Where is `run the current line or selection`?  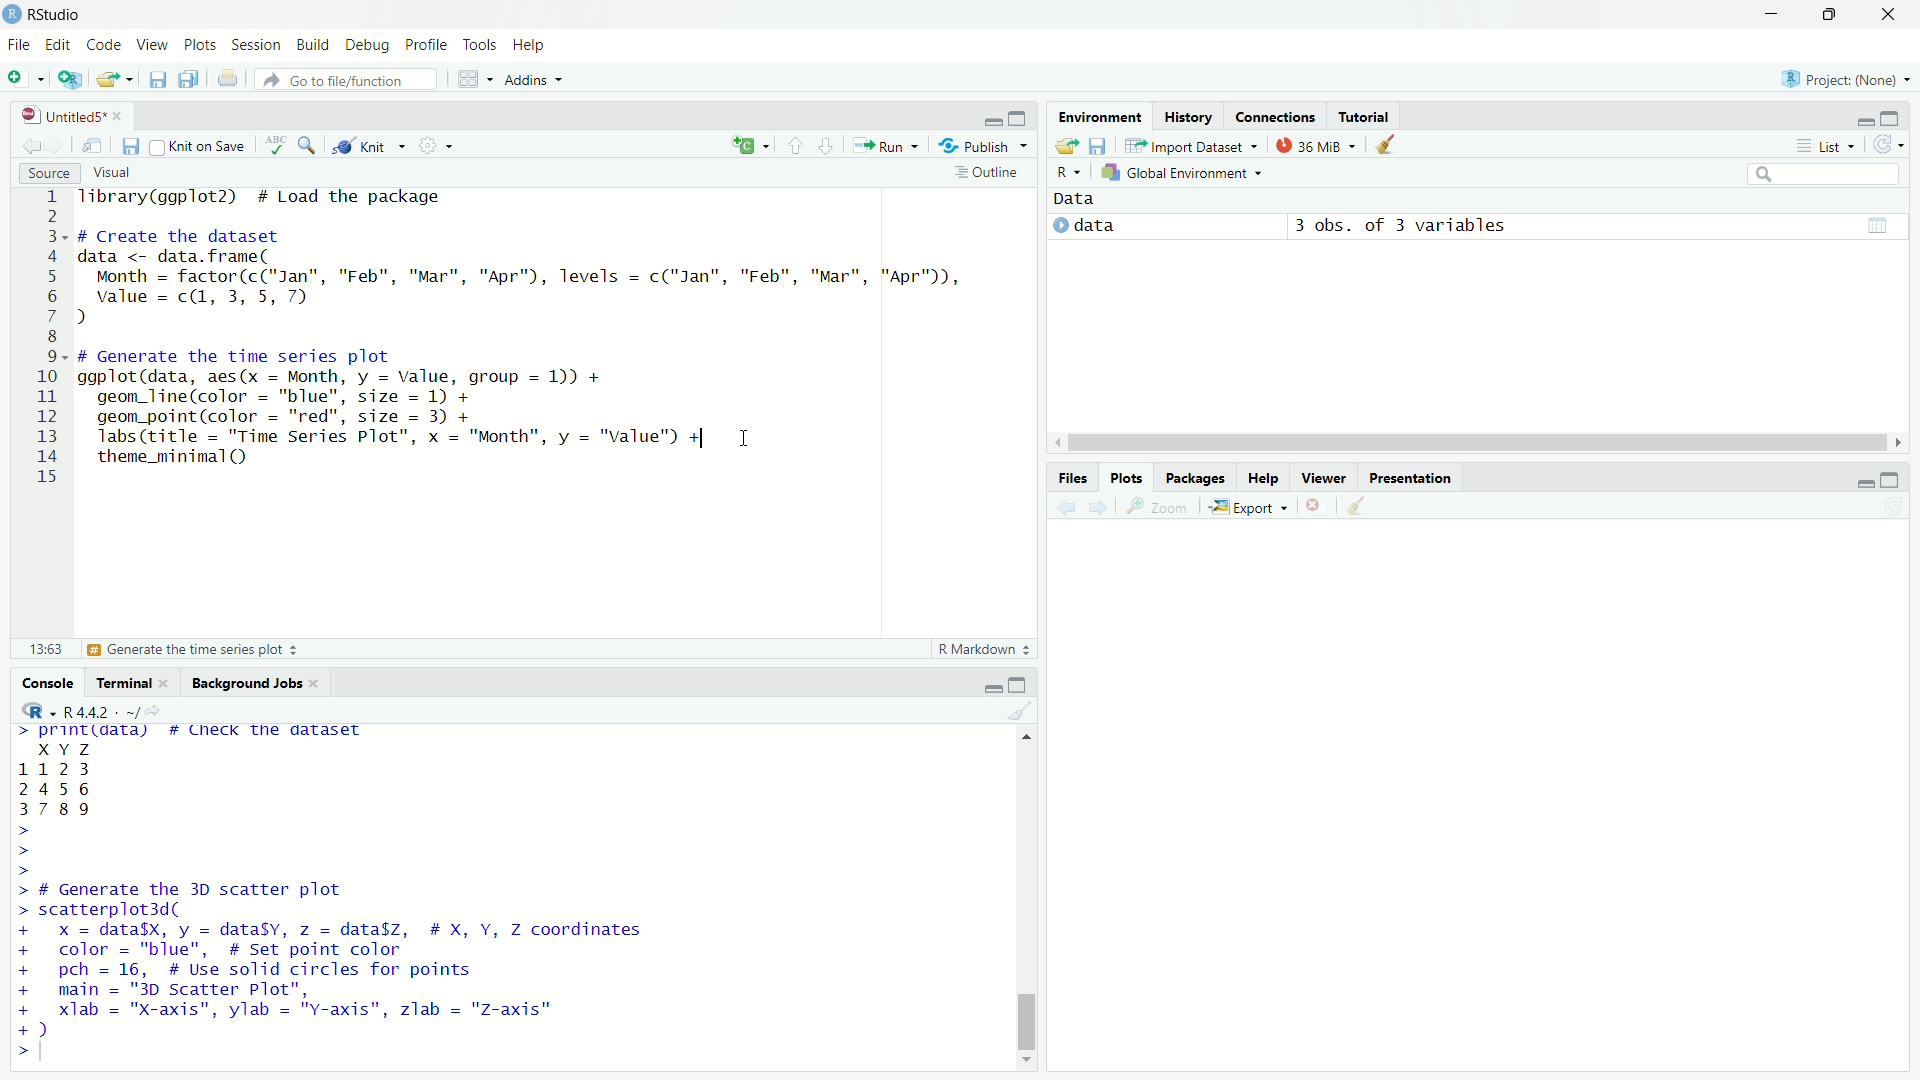
run the current line or selection is located at coordinates (887, 145).